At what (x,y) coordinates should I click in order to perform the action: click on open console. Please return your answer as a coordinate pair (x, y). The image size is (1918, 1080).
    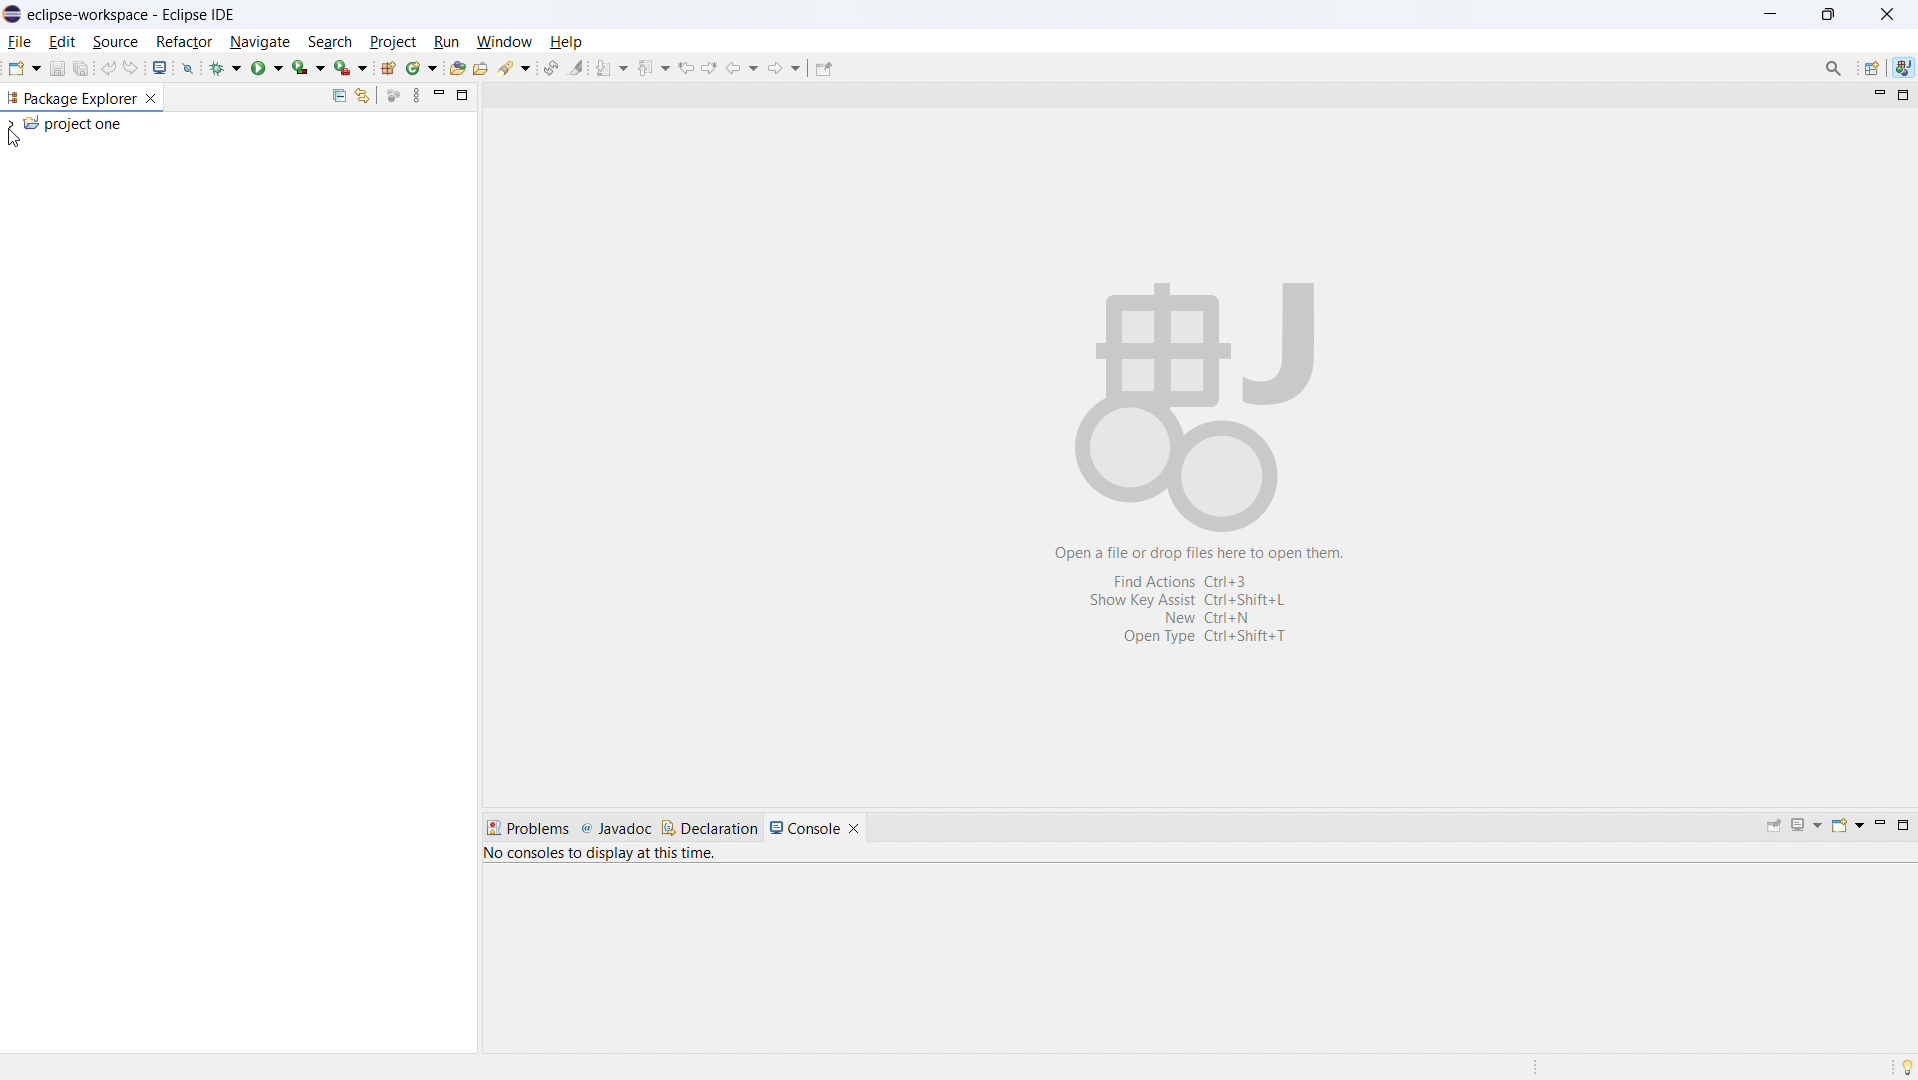
    Looking at the image, I should click on (1846, 826).